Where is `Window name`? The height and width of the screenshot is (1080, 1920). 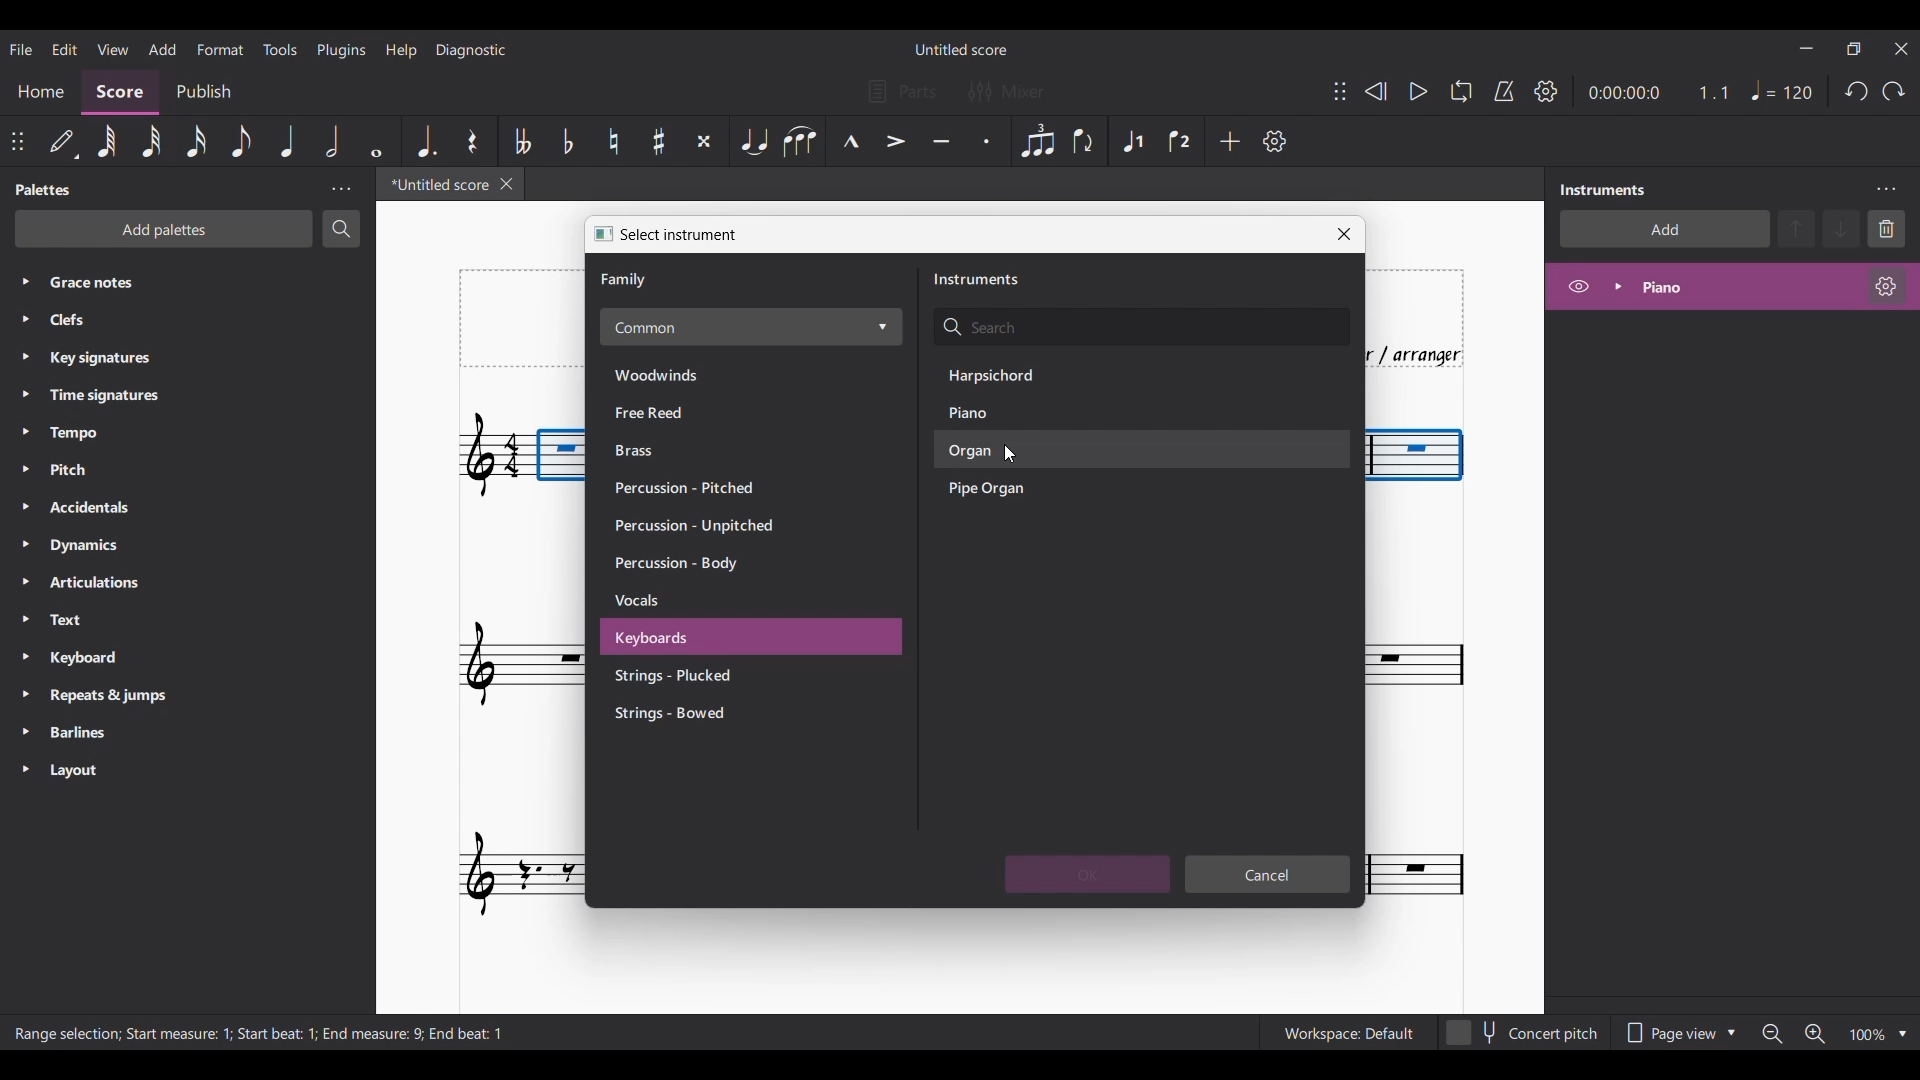
Window name is located at coordinates (680, 235).